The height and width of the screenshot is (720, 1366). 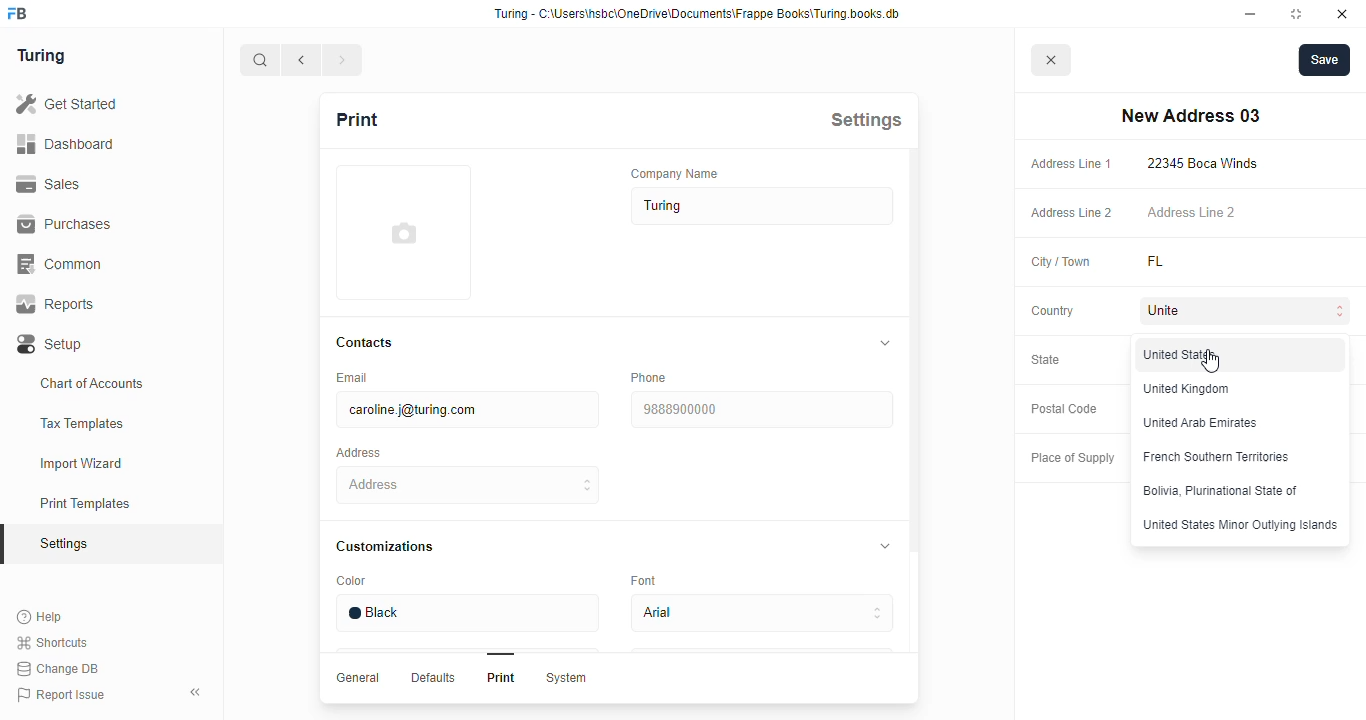 I want to click on city / town, so click(x=1062, y=263).